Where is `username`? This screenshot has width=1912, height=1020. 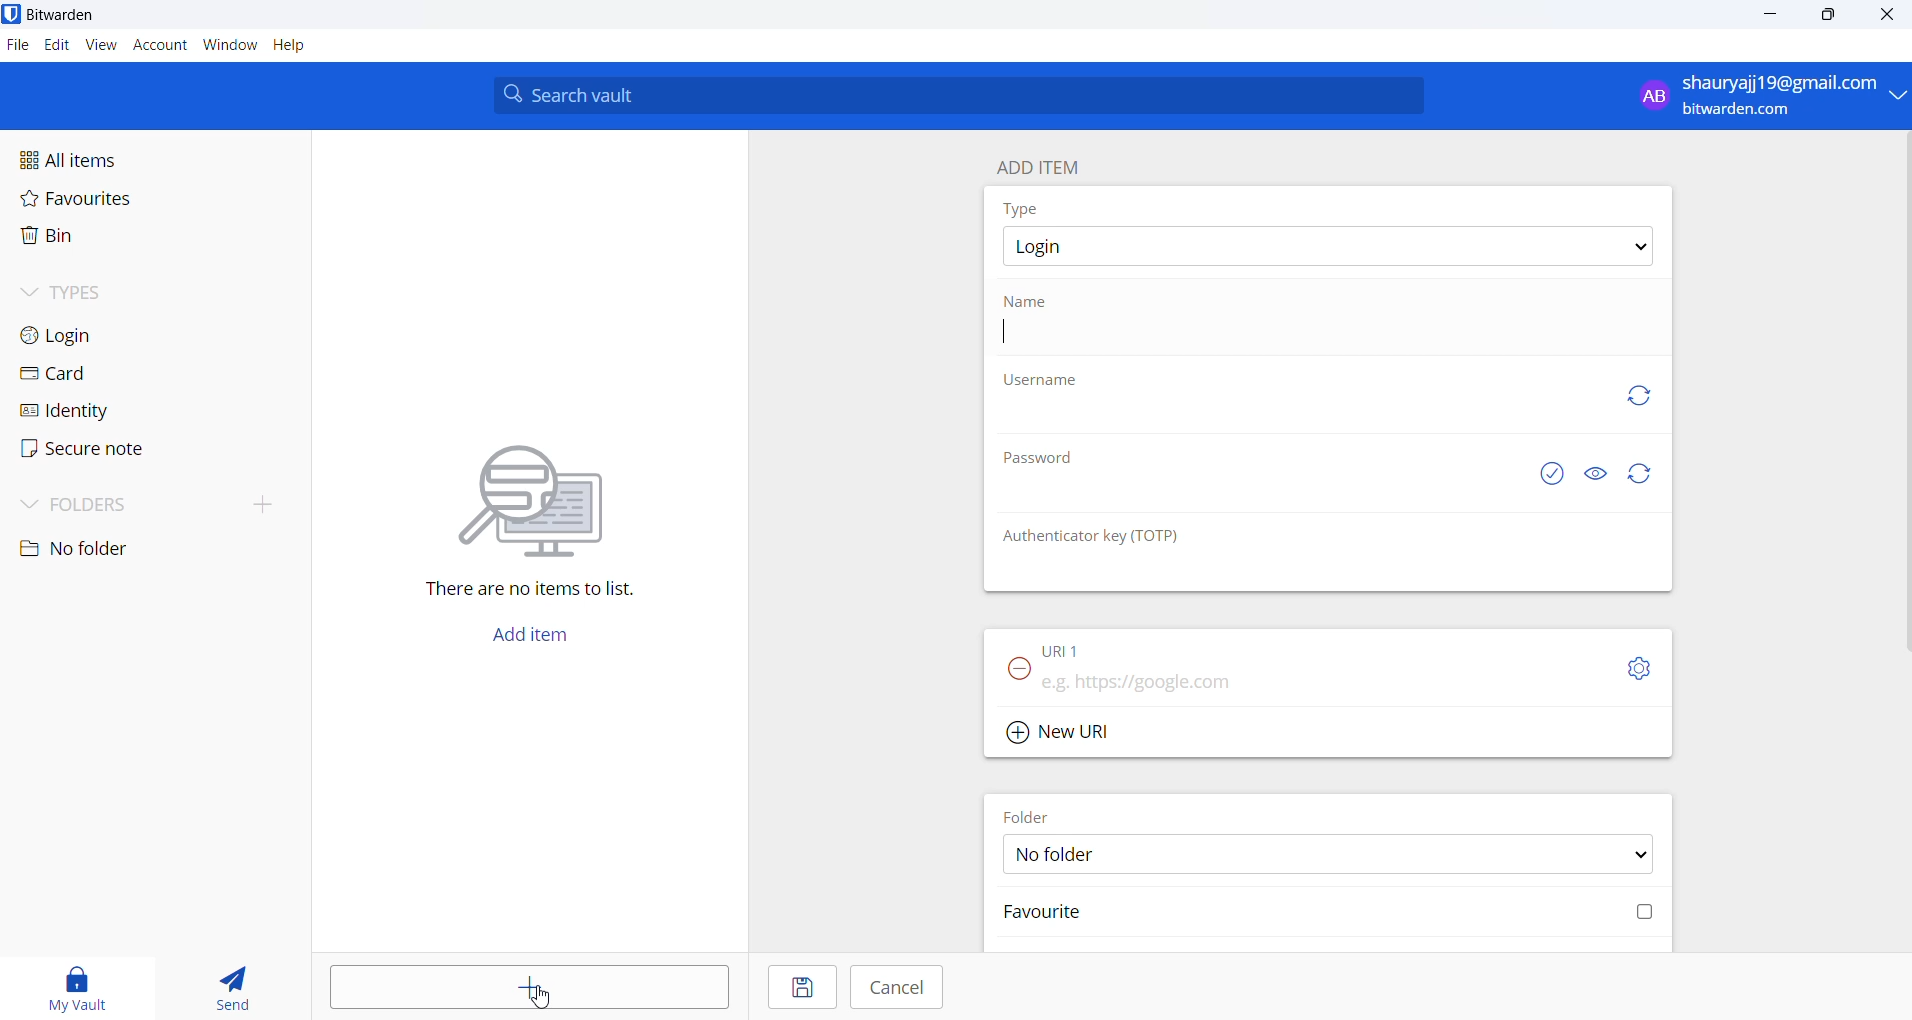
username is located at coordinates (1042, 381).